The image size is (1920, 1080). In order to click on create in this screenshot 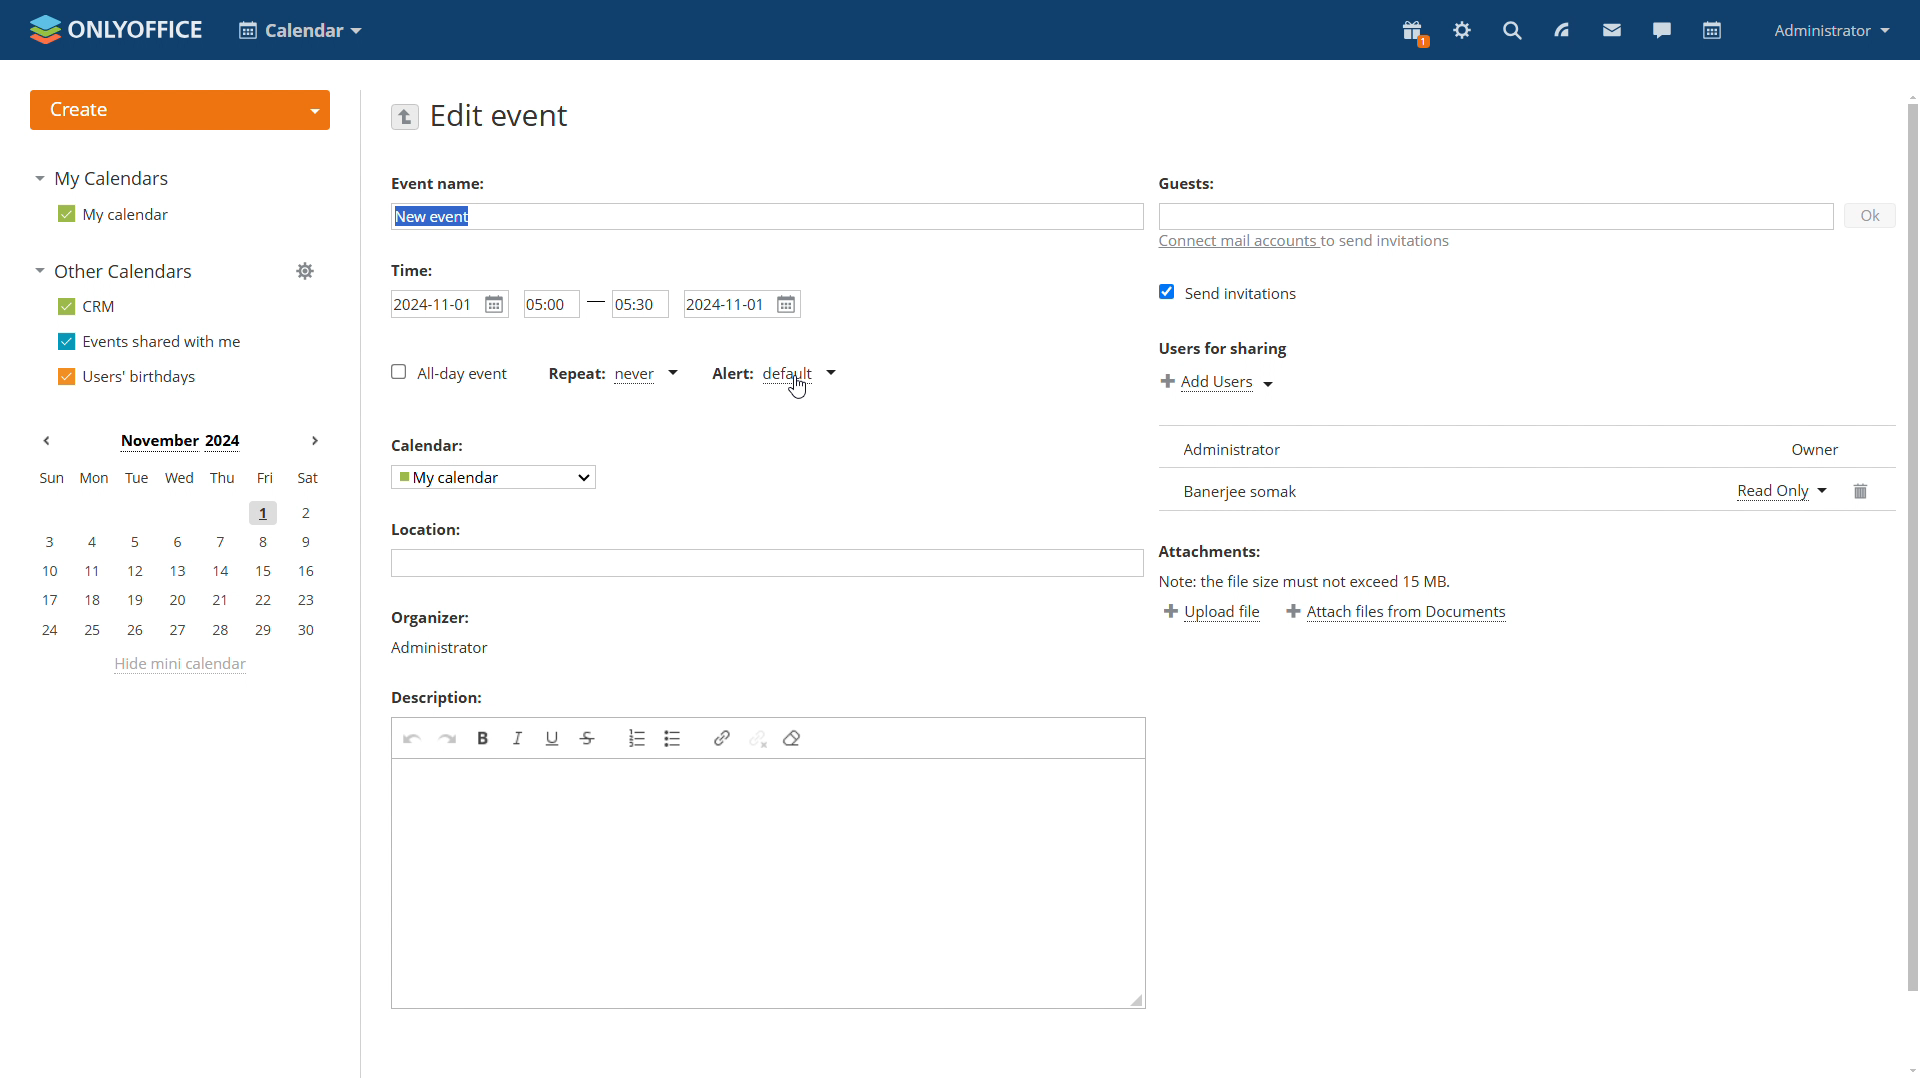, I will do `click(180, 109)`.